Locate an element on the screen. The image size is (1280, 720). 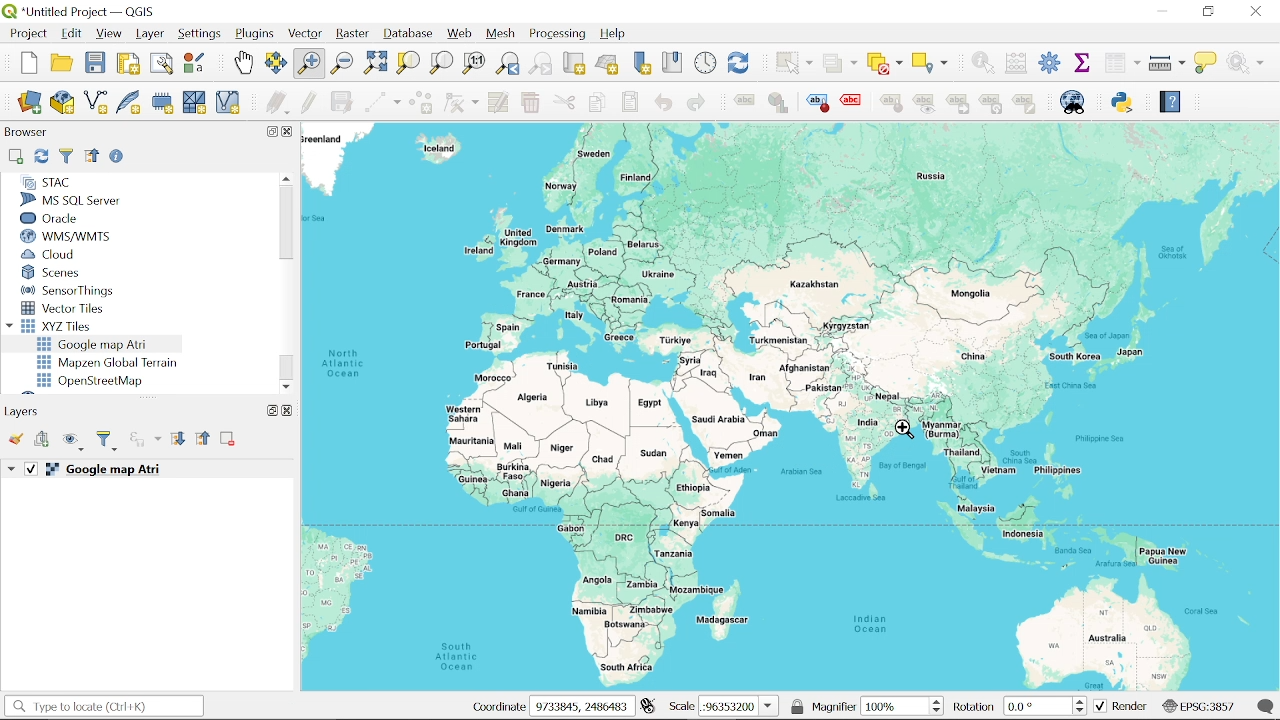
Rotation is located at coordinates (1039, 706).